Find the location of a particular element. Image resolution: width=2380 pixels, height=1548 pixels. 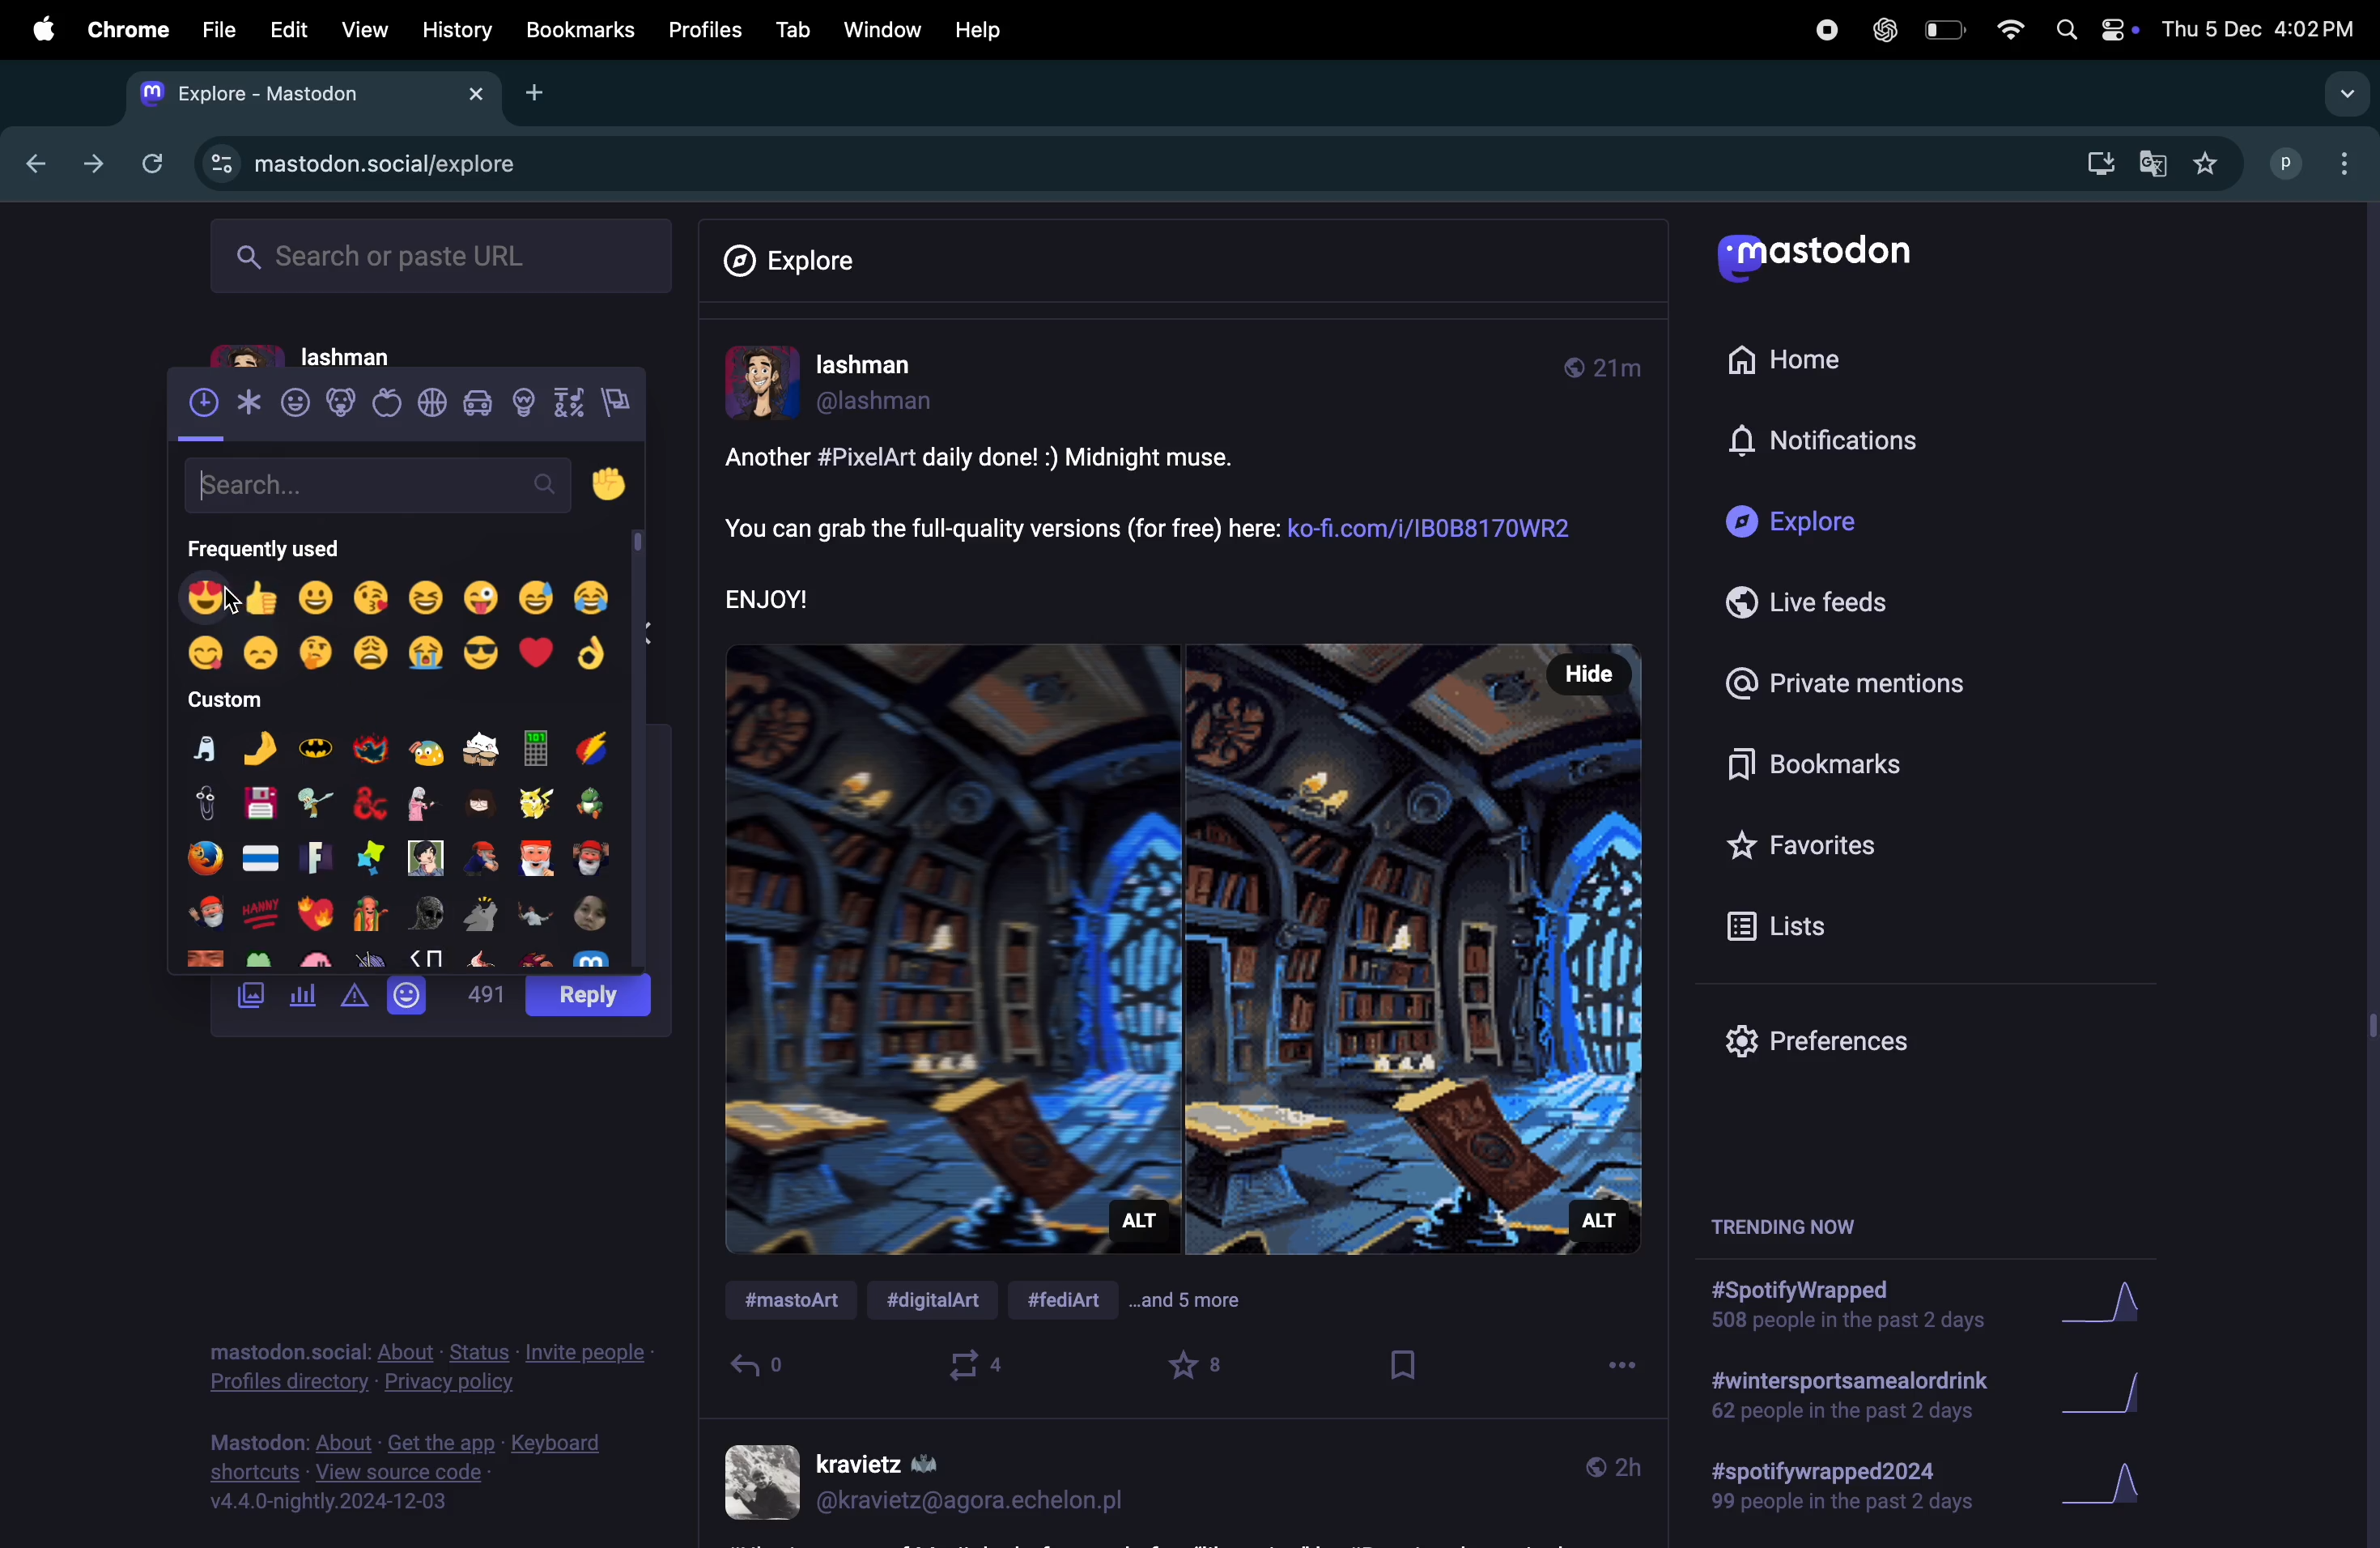

bookmarks is located at coordinates (579, 31).